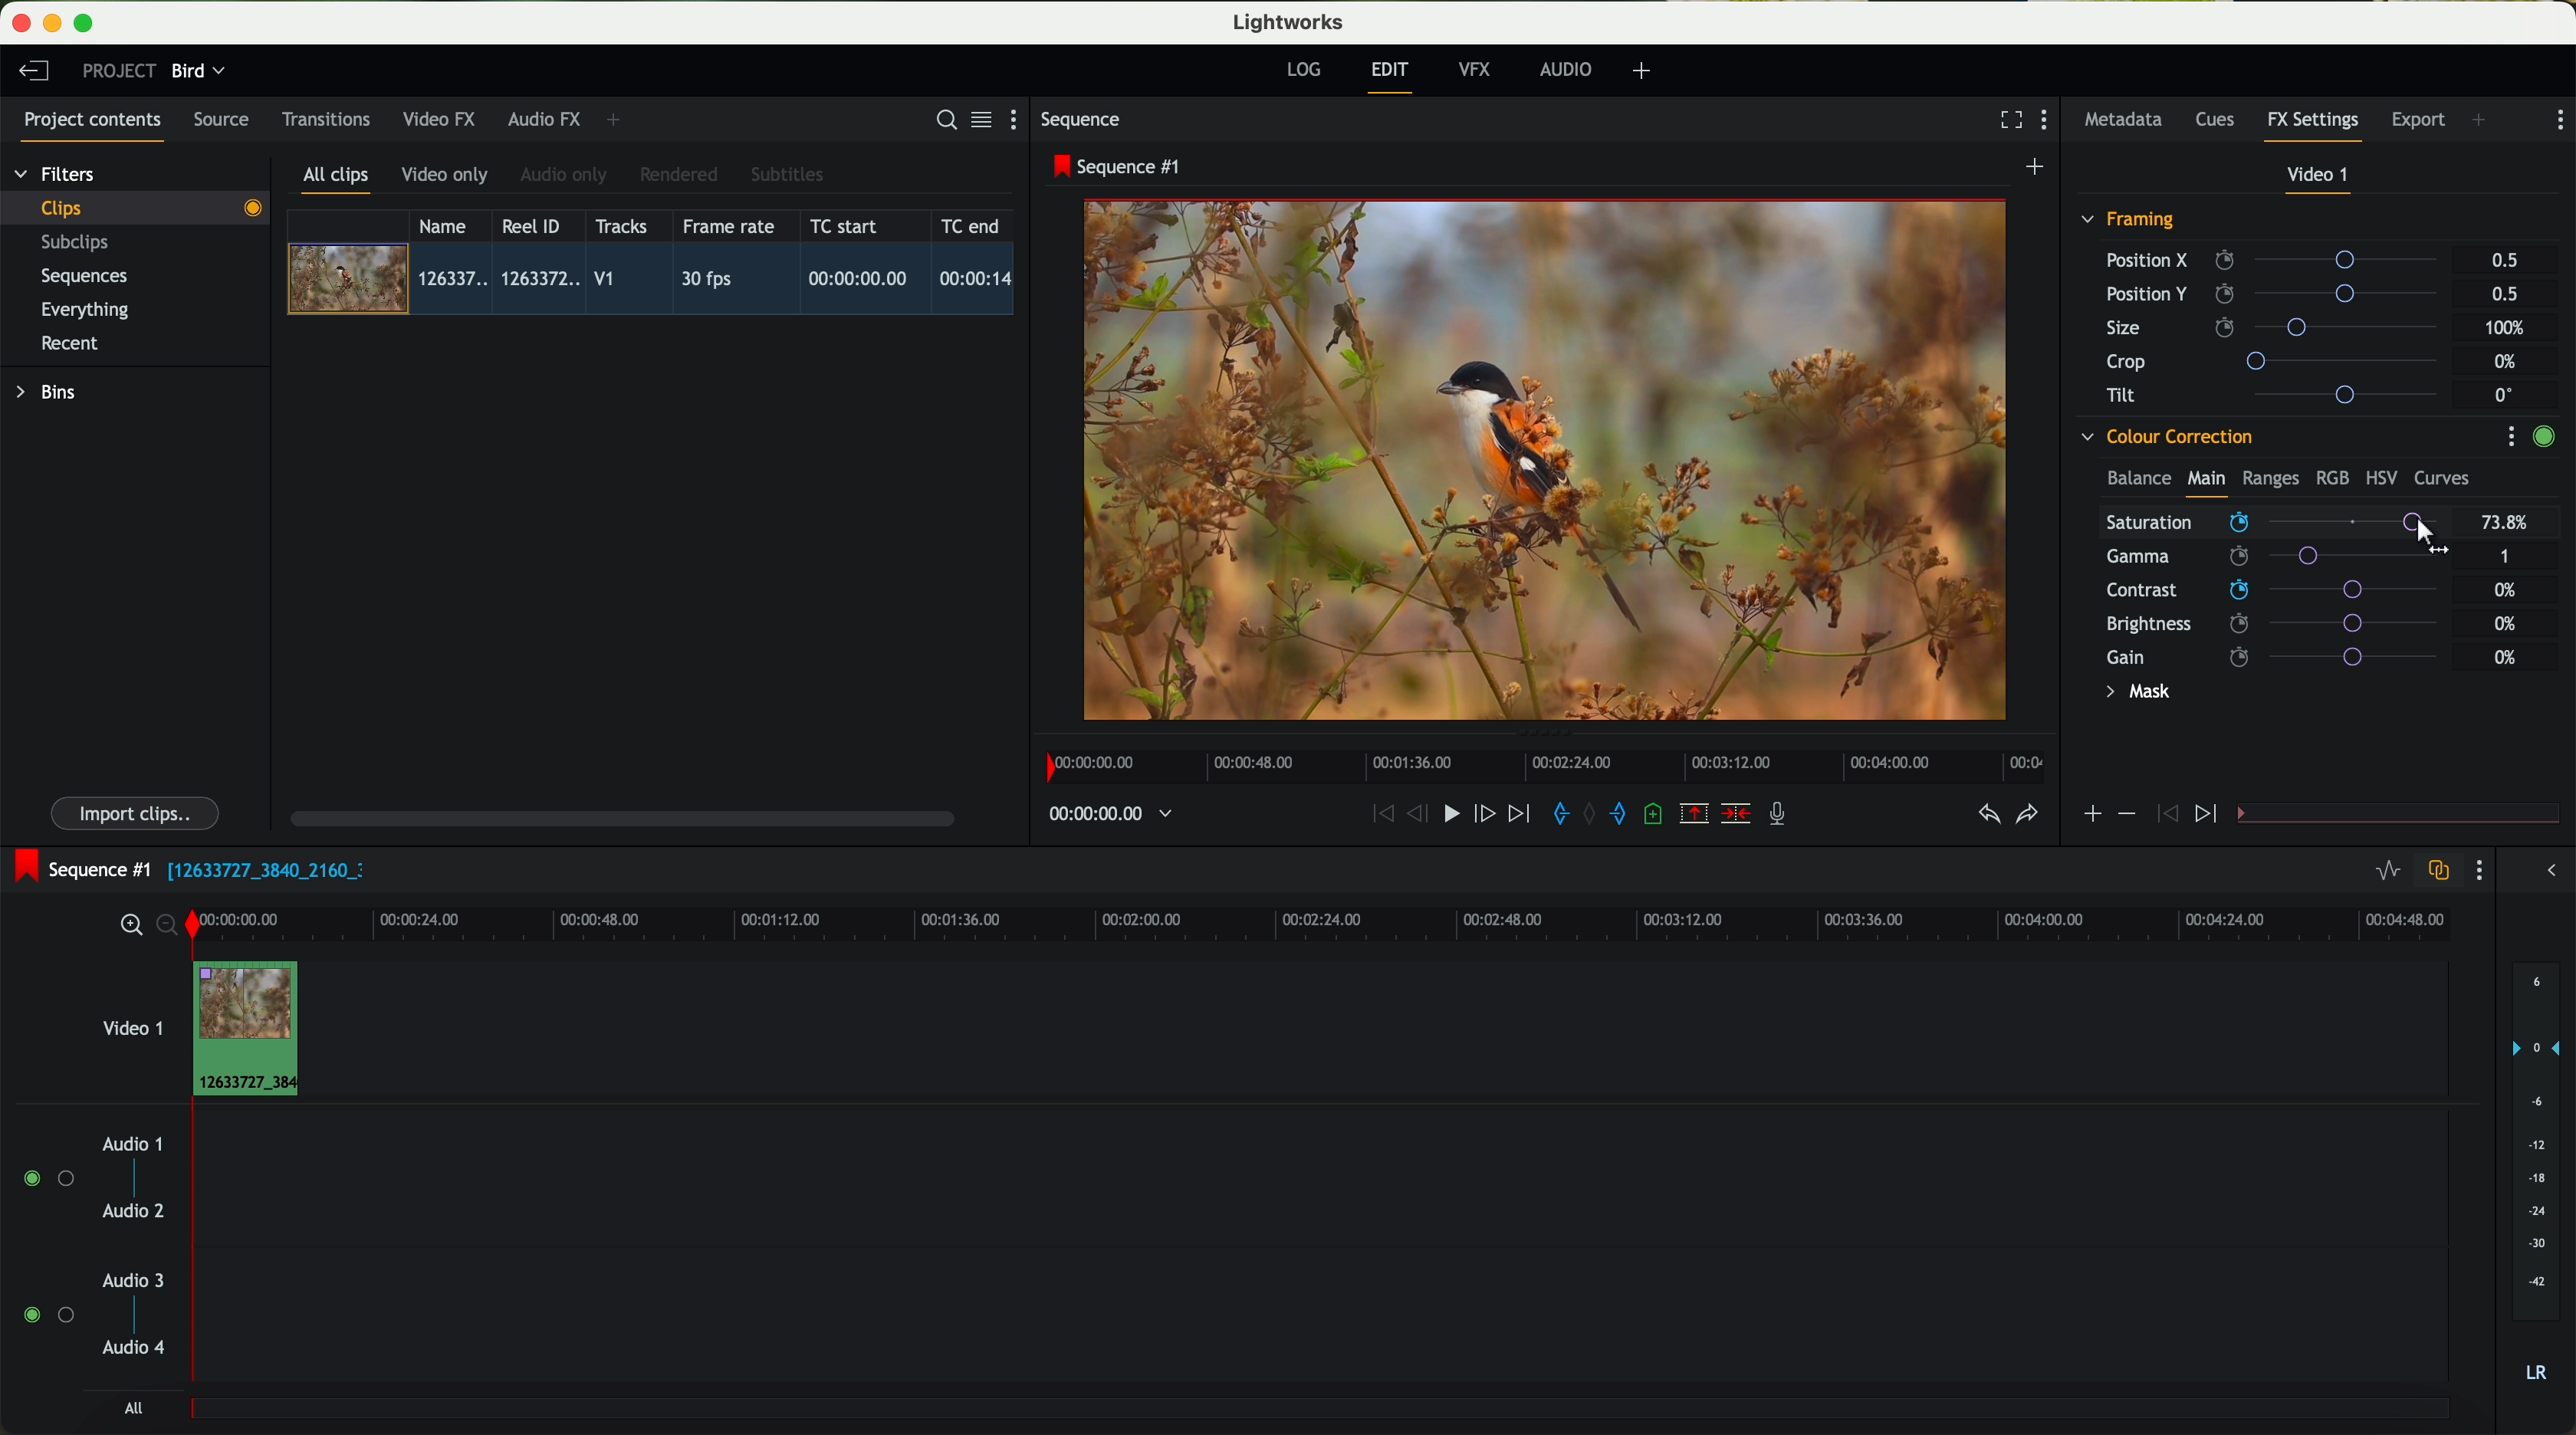 The image size is (2576, 1435). What do you see at coordinates (1100, 815) in the screenshot?
I see `timeline` at bounding box center [1100, 815].